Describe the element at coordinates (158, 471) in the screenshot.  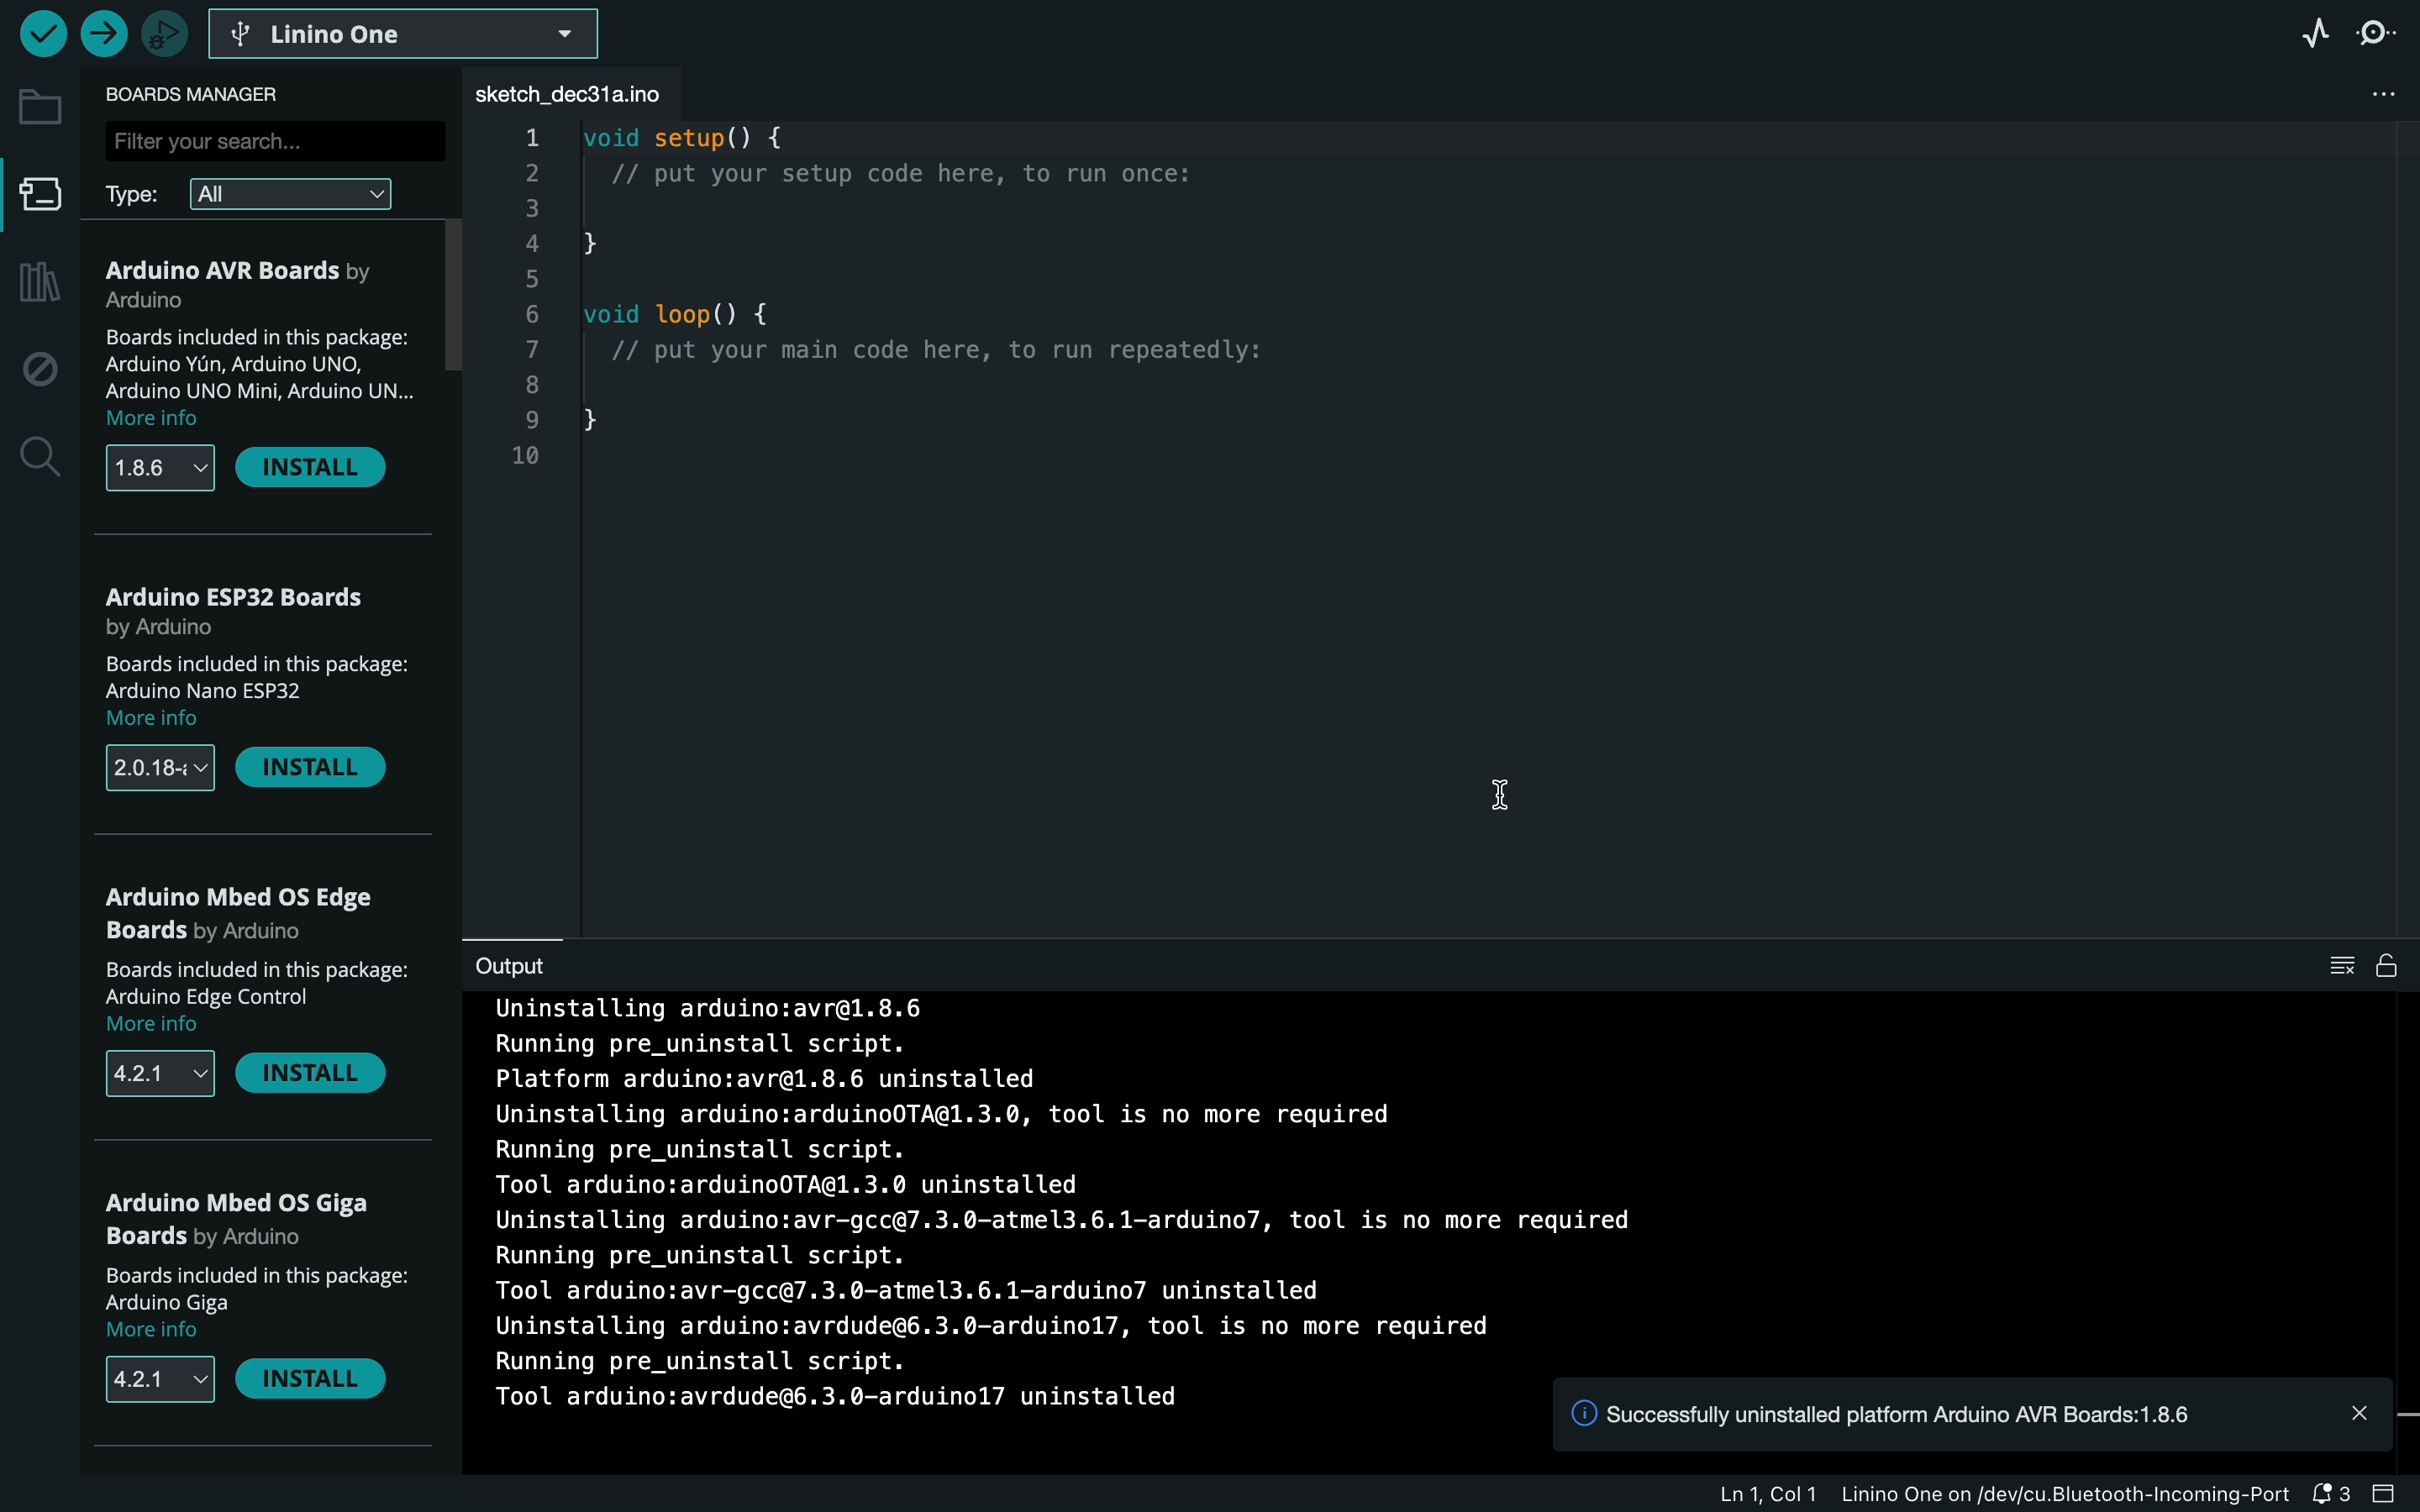
I see `versions` at that location.